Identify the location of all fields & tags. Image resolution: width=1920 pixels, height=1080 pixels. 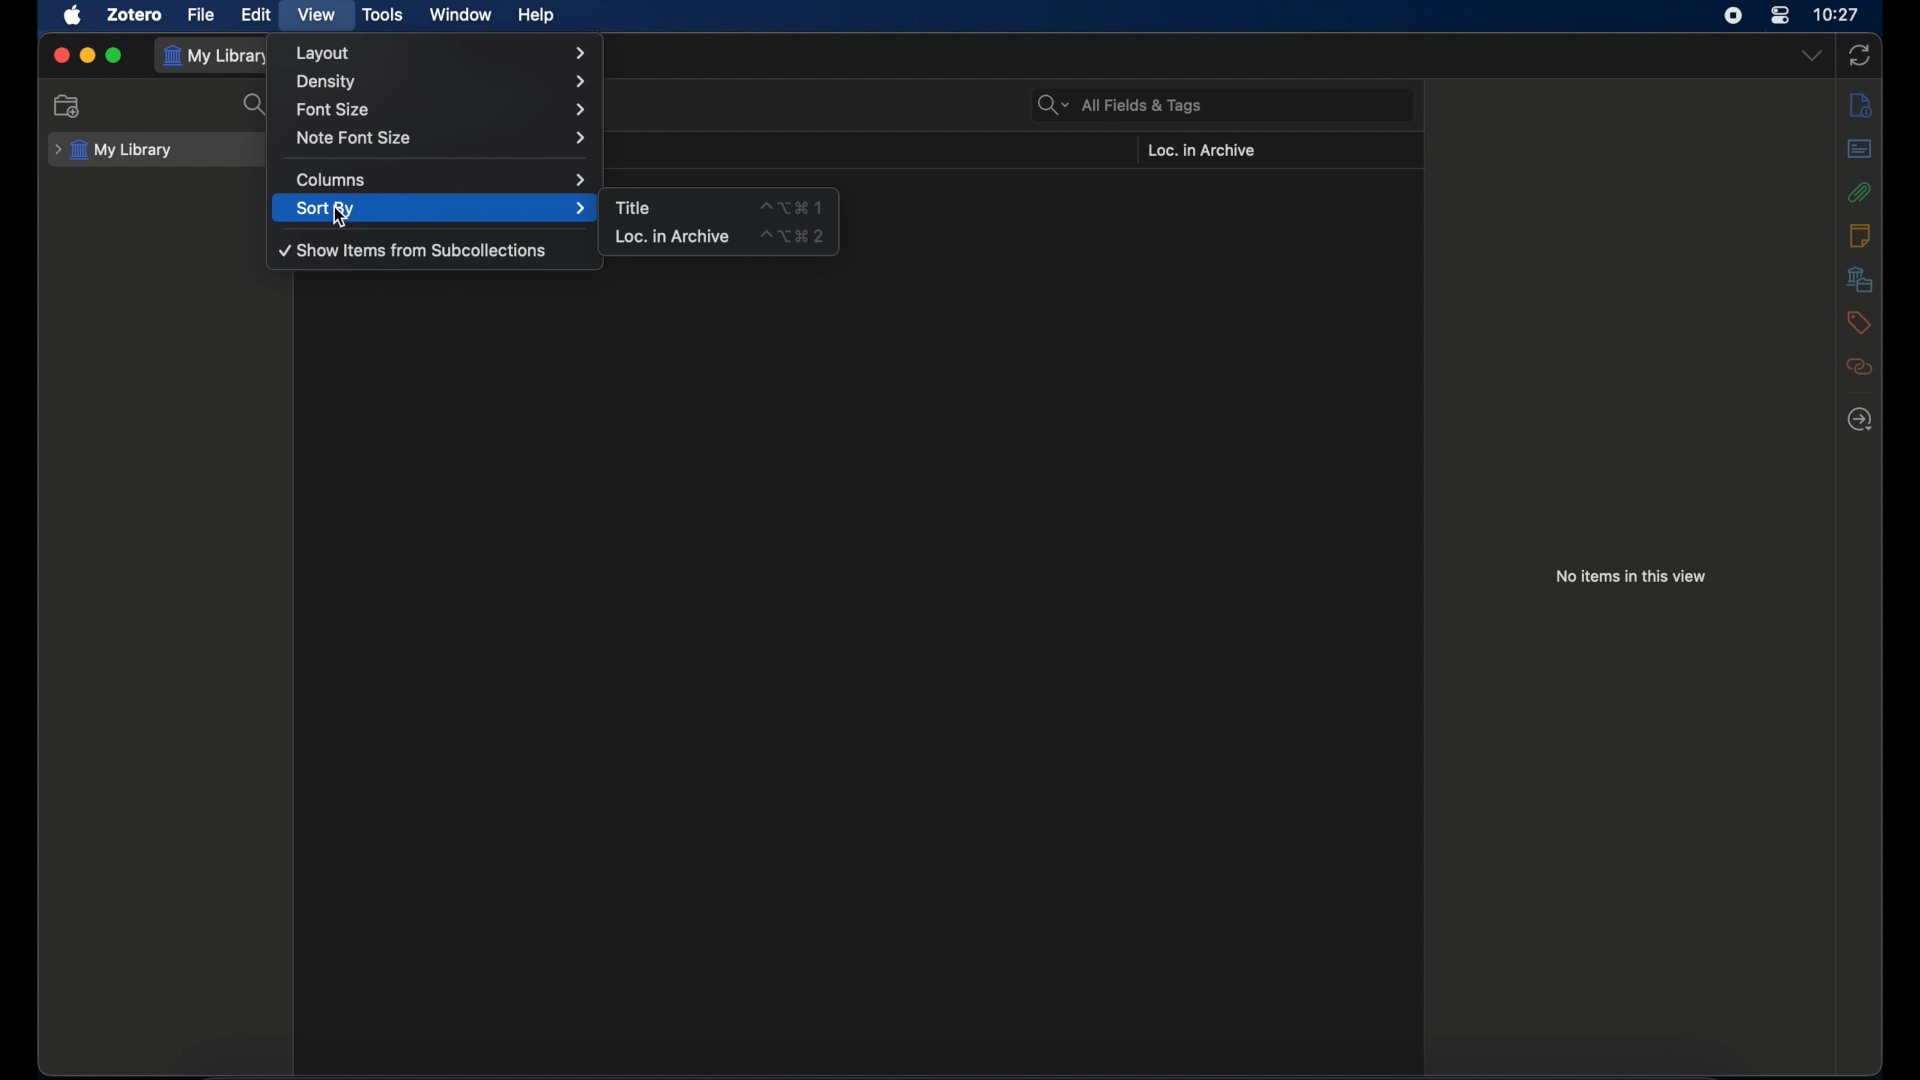
(1111, 105).